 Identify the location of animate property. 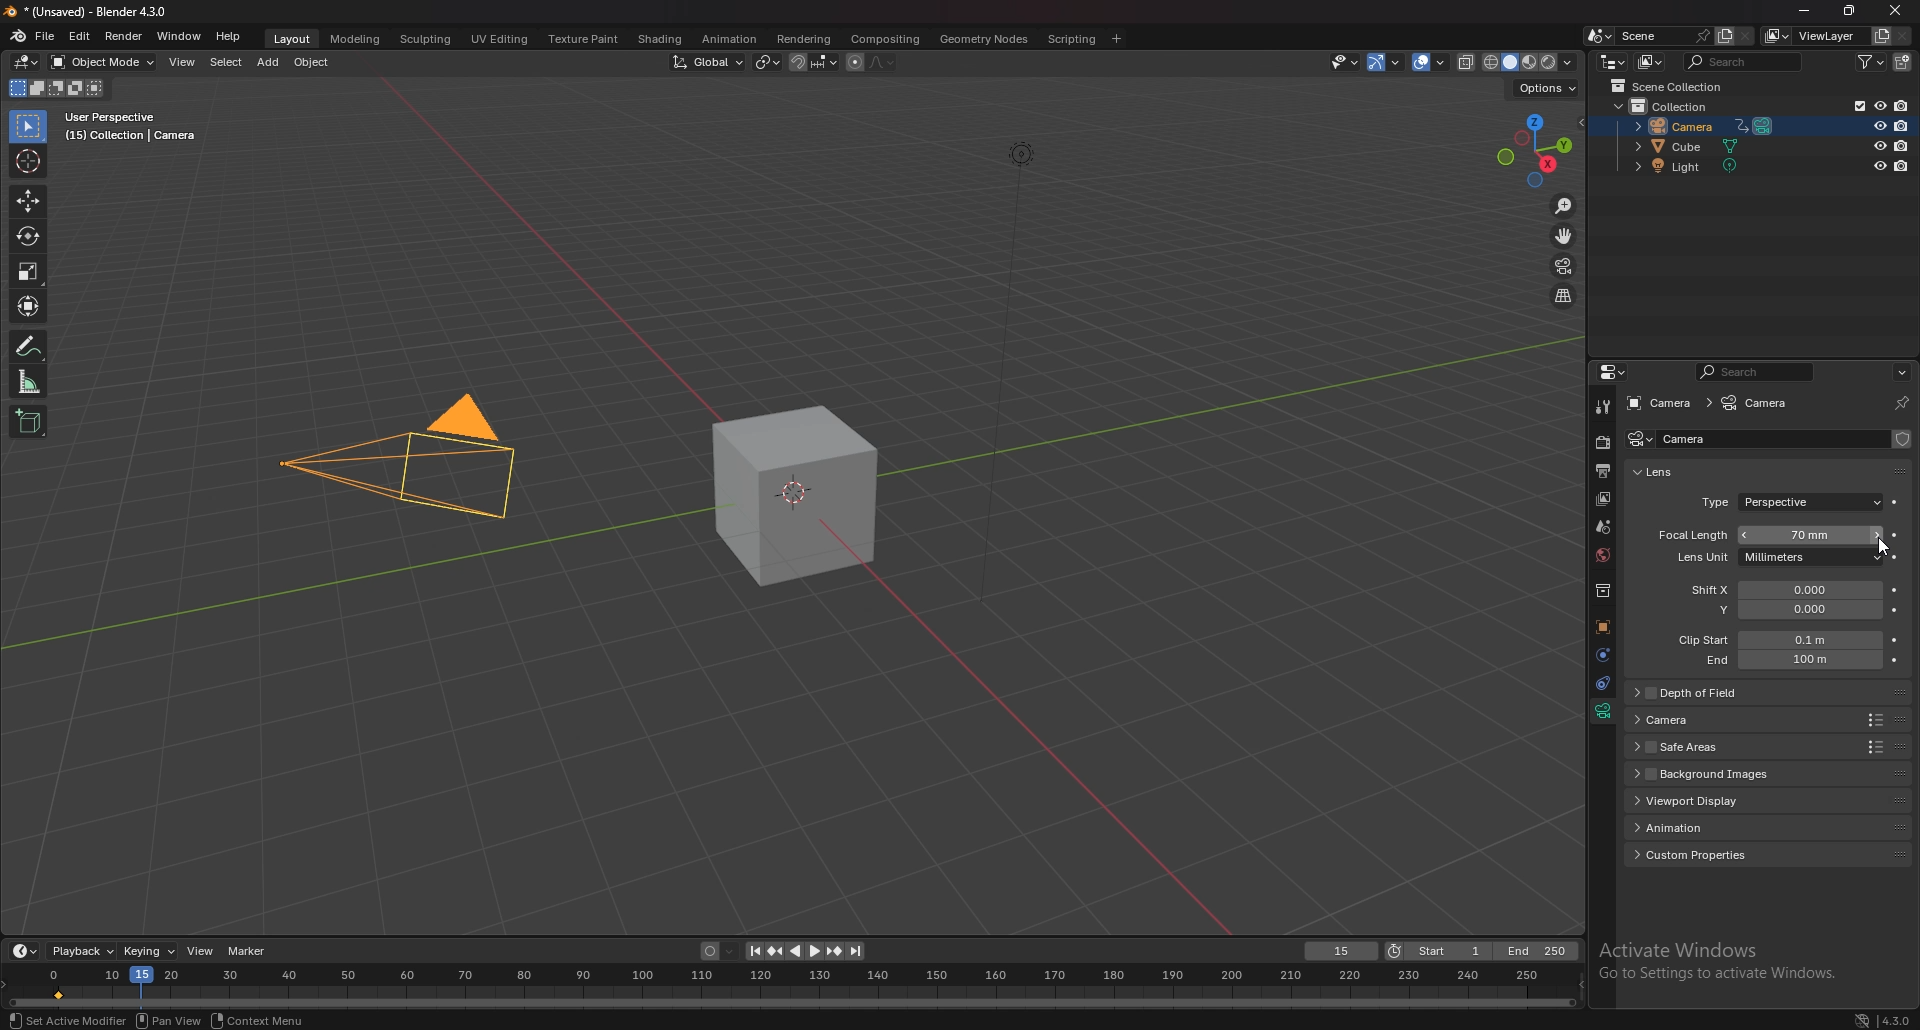
(1897, 503).